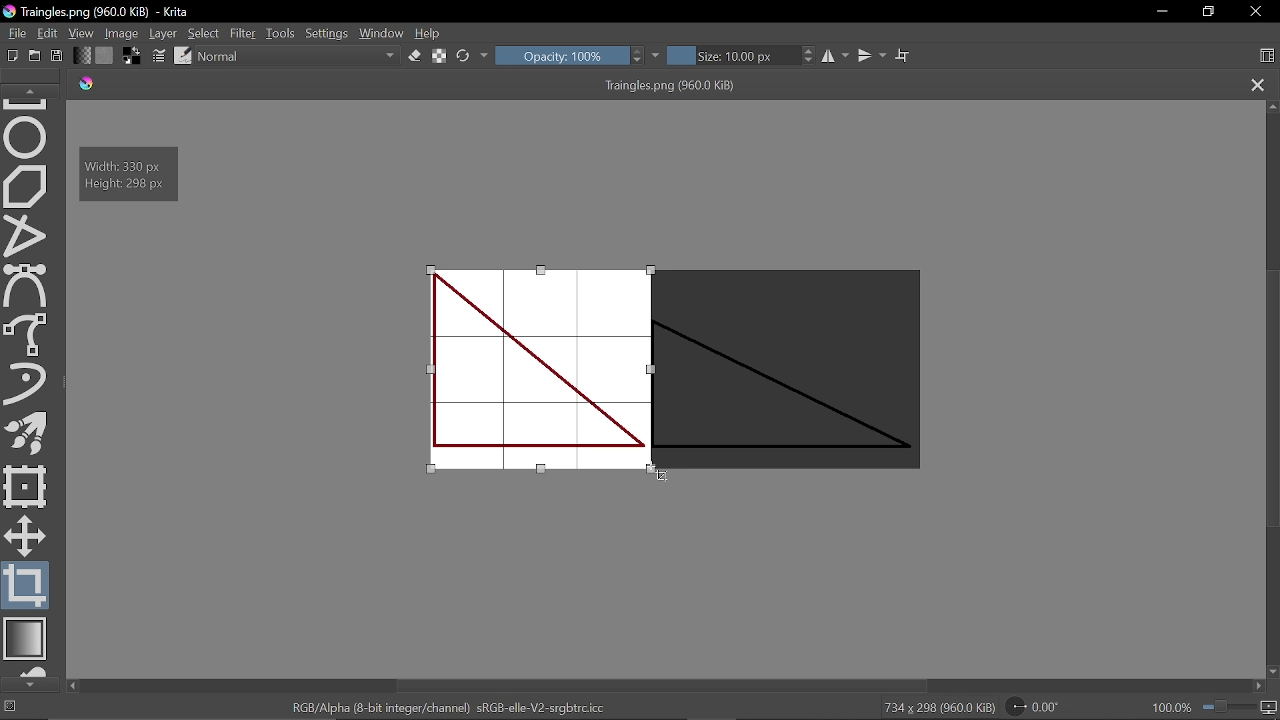  I want to click on Transform a layer or a selection, so click(26, 485).